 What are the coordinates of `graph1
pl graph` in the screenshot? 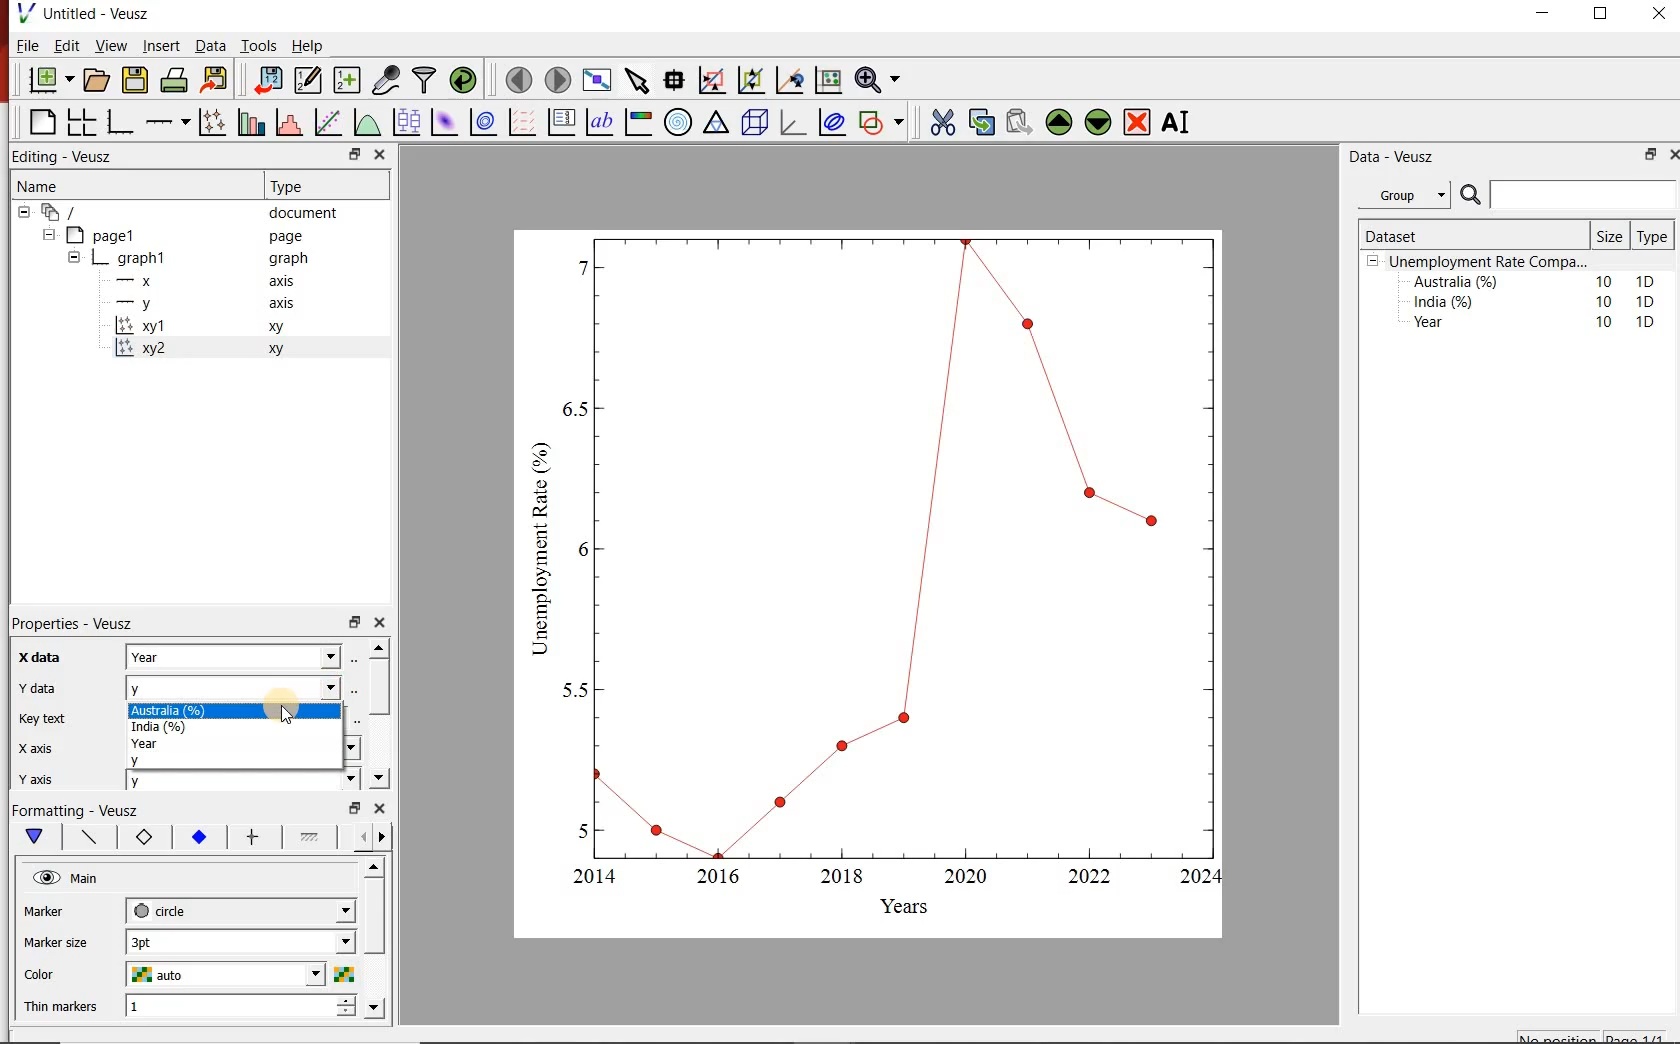 It's located at (207, 259).